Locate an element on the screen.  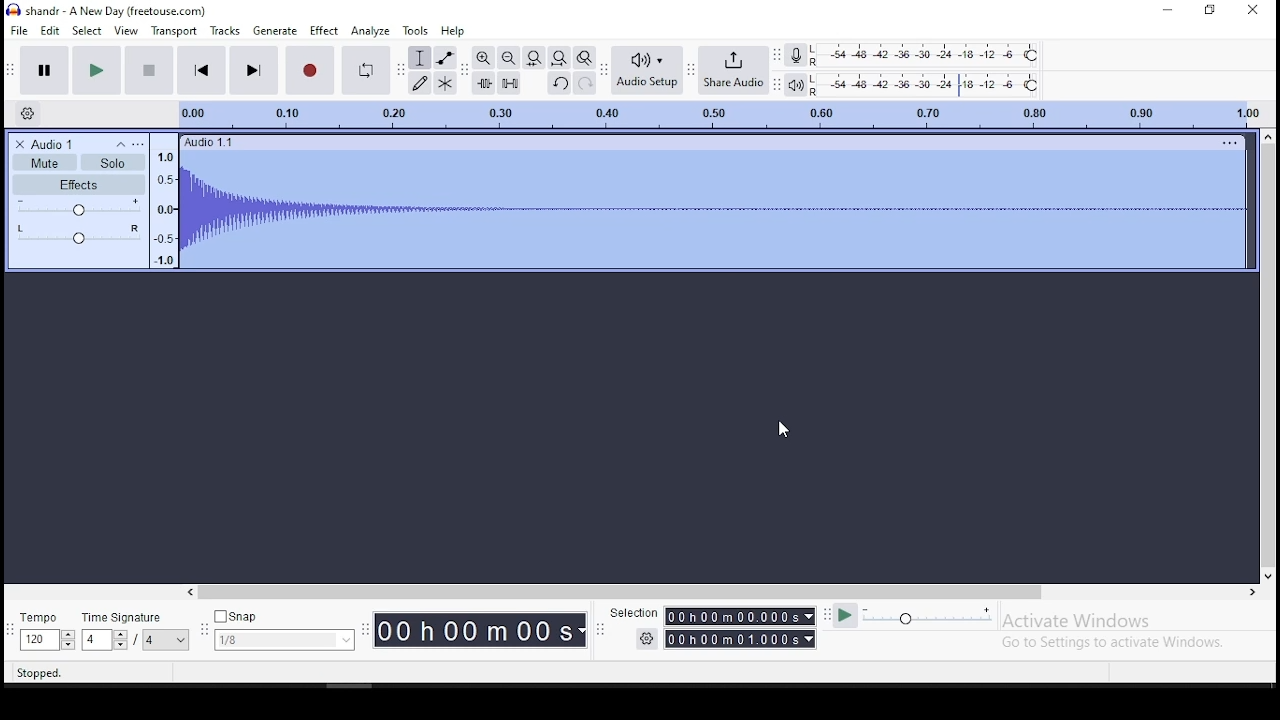
audio setup is located at coordinates (647, 70).